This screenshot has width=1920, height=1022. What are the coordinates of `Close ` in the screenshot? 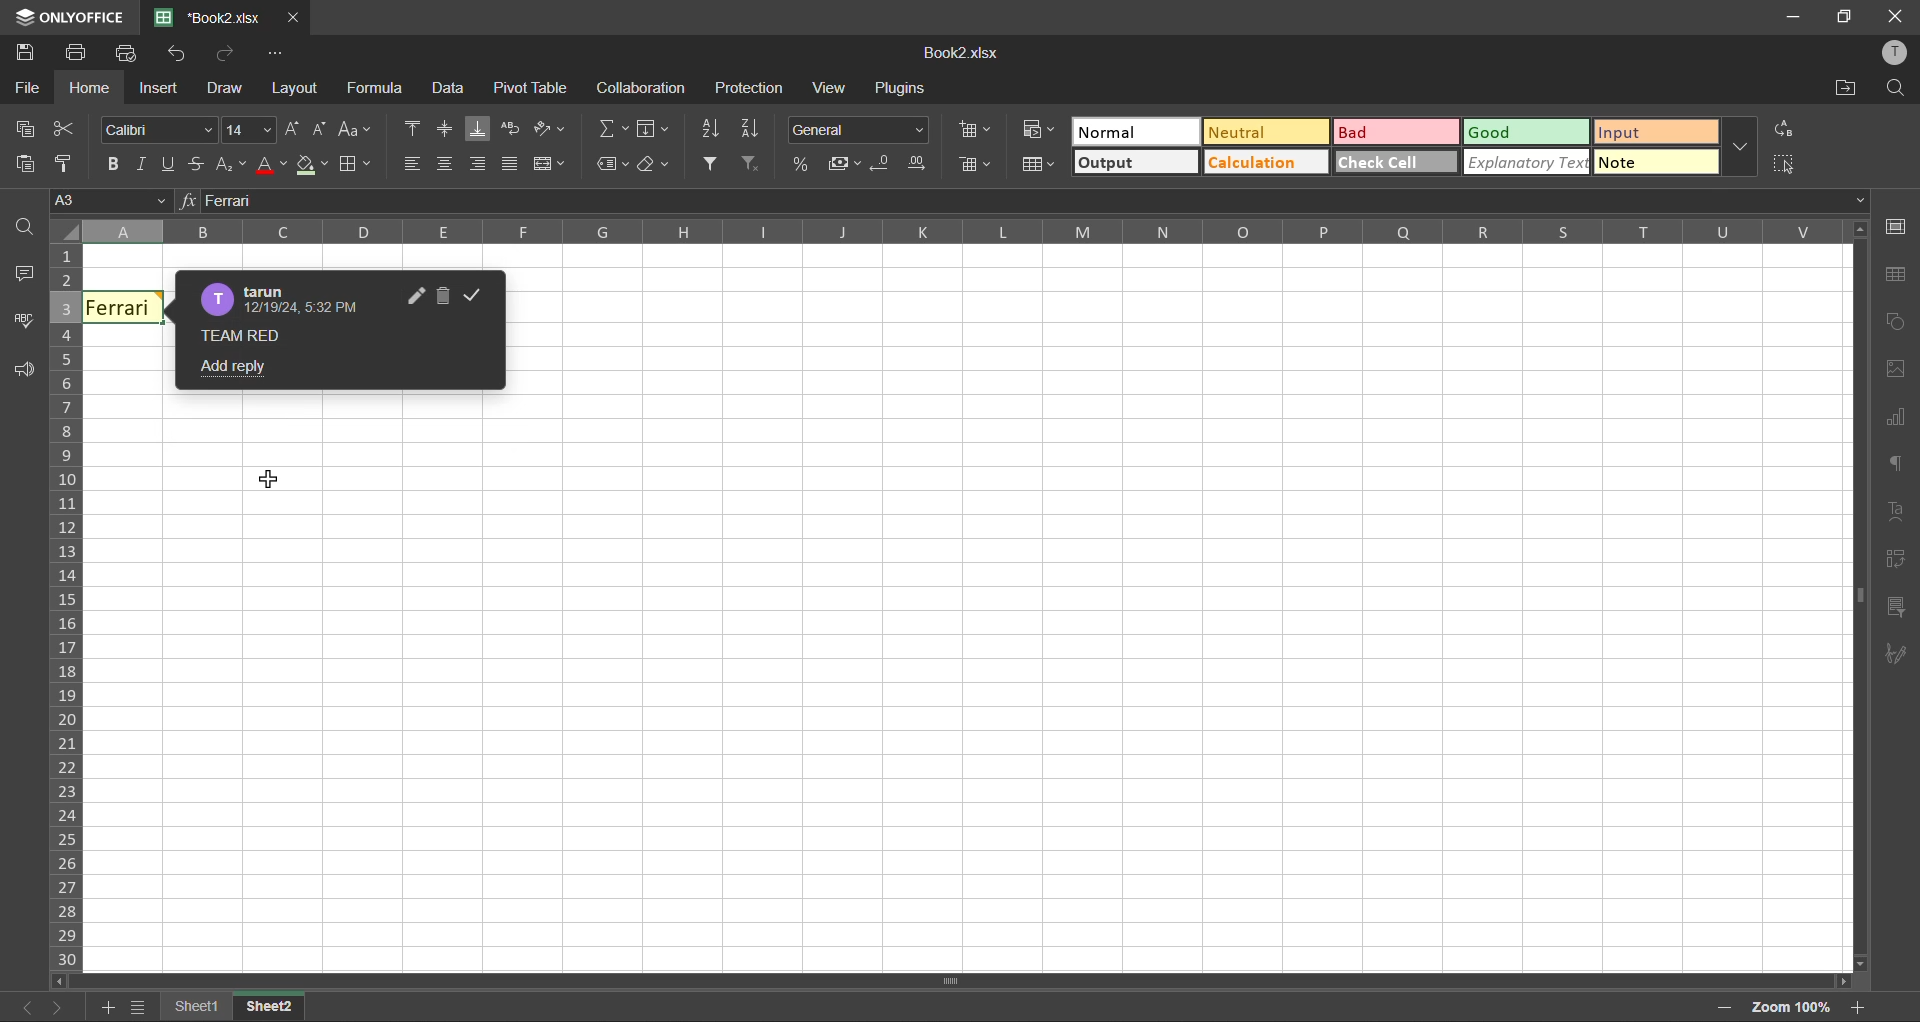 It's located at (1896, 14).